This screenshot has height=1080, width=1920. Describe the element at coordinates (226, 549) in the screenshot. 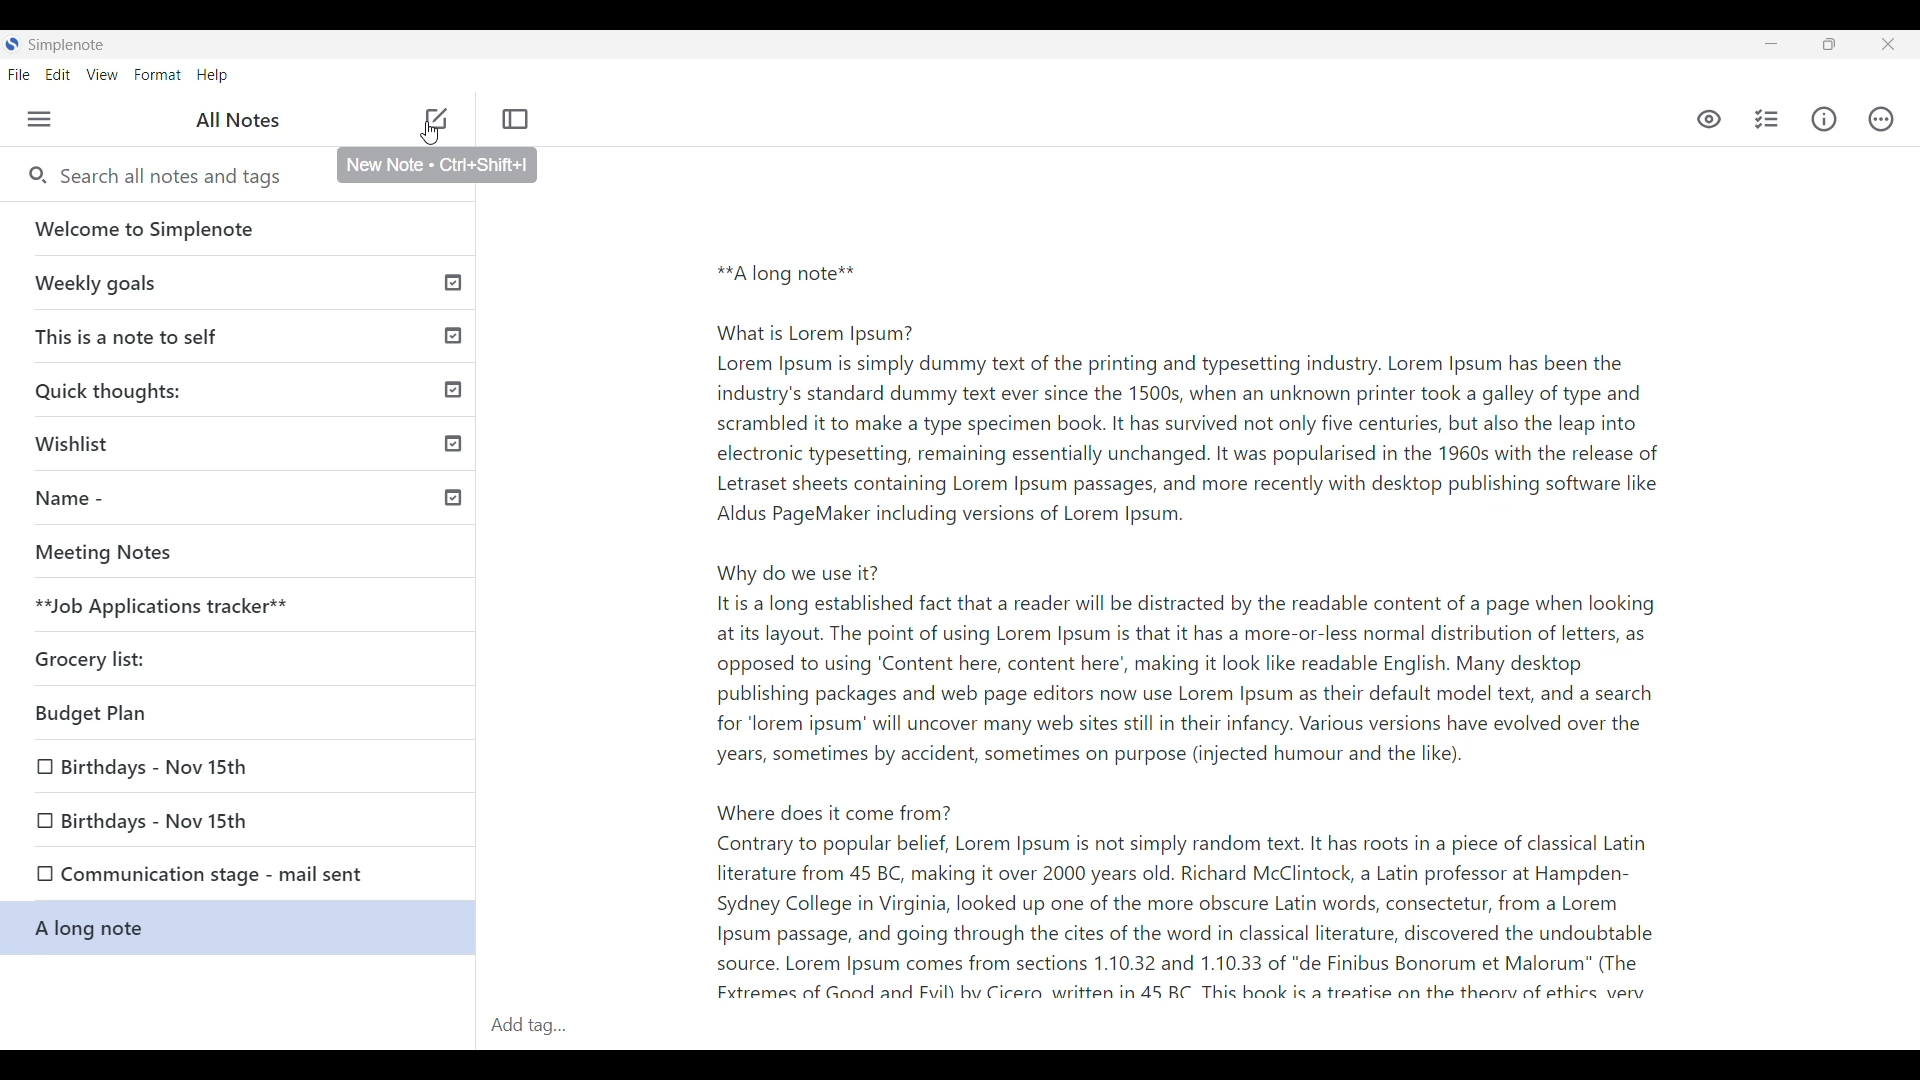

I see `meeting notes` at that location.